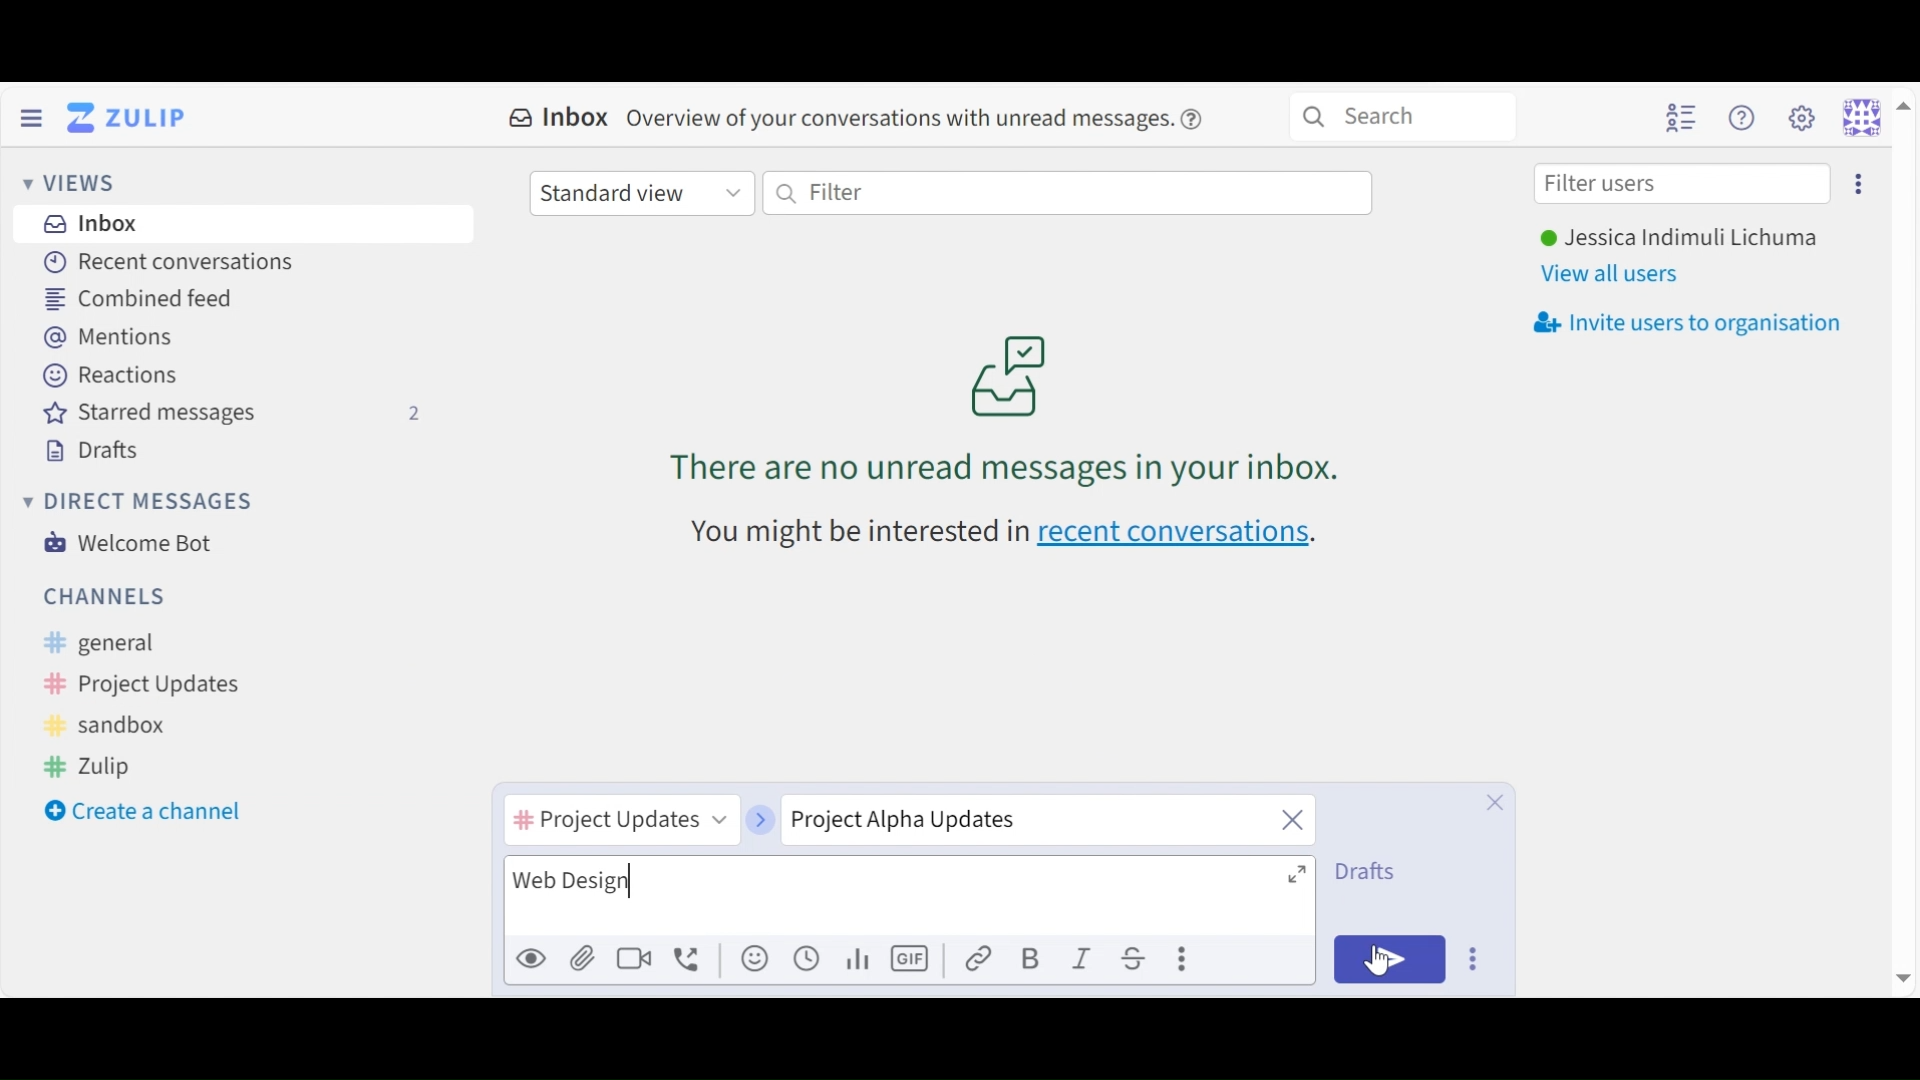 This screenshot has height=1080, width=1920. What do you see at coordinates (758, 815) in the screenshot?
I see `next` at bounding box center [758, 815].